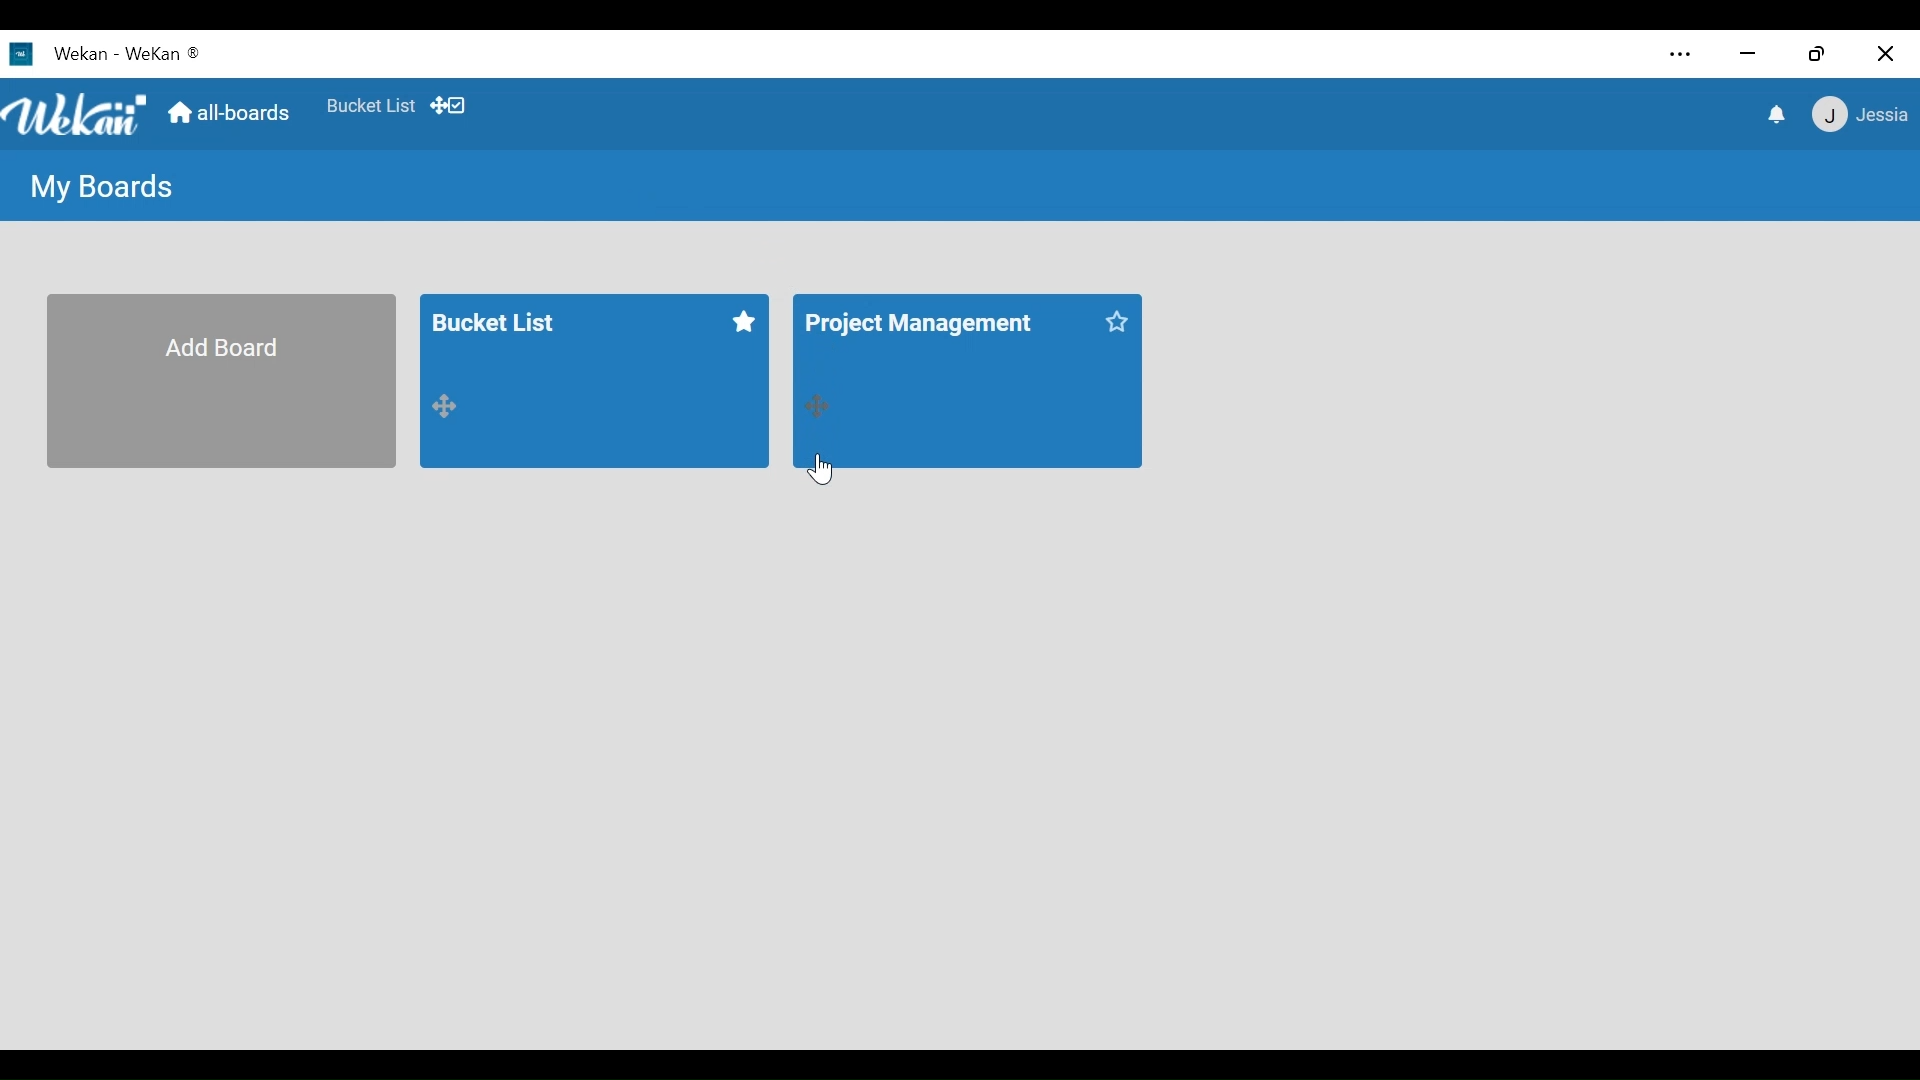 This screenshot has height=1080, width=1920. I want to click on Show Desktop drag handles, so click(454, 106).